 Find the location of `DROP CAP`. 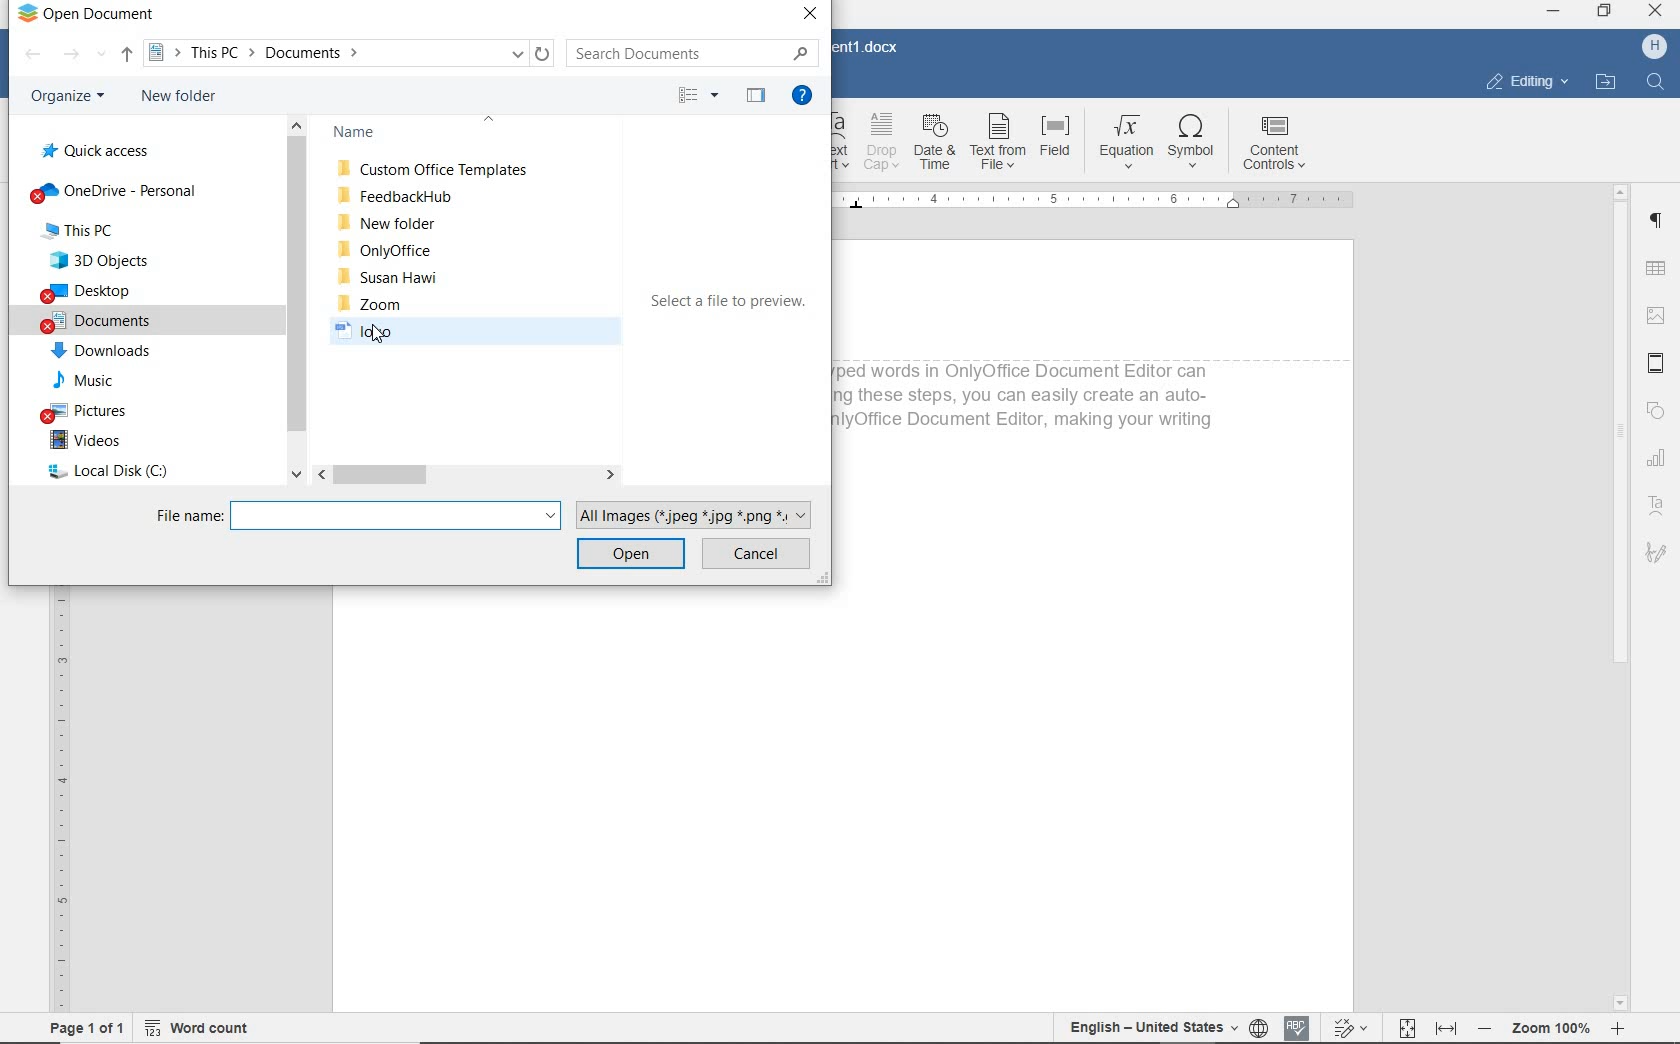

DROP CAP is located at coordinates (883, 145).